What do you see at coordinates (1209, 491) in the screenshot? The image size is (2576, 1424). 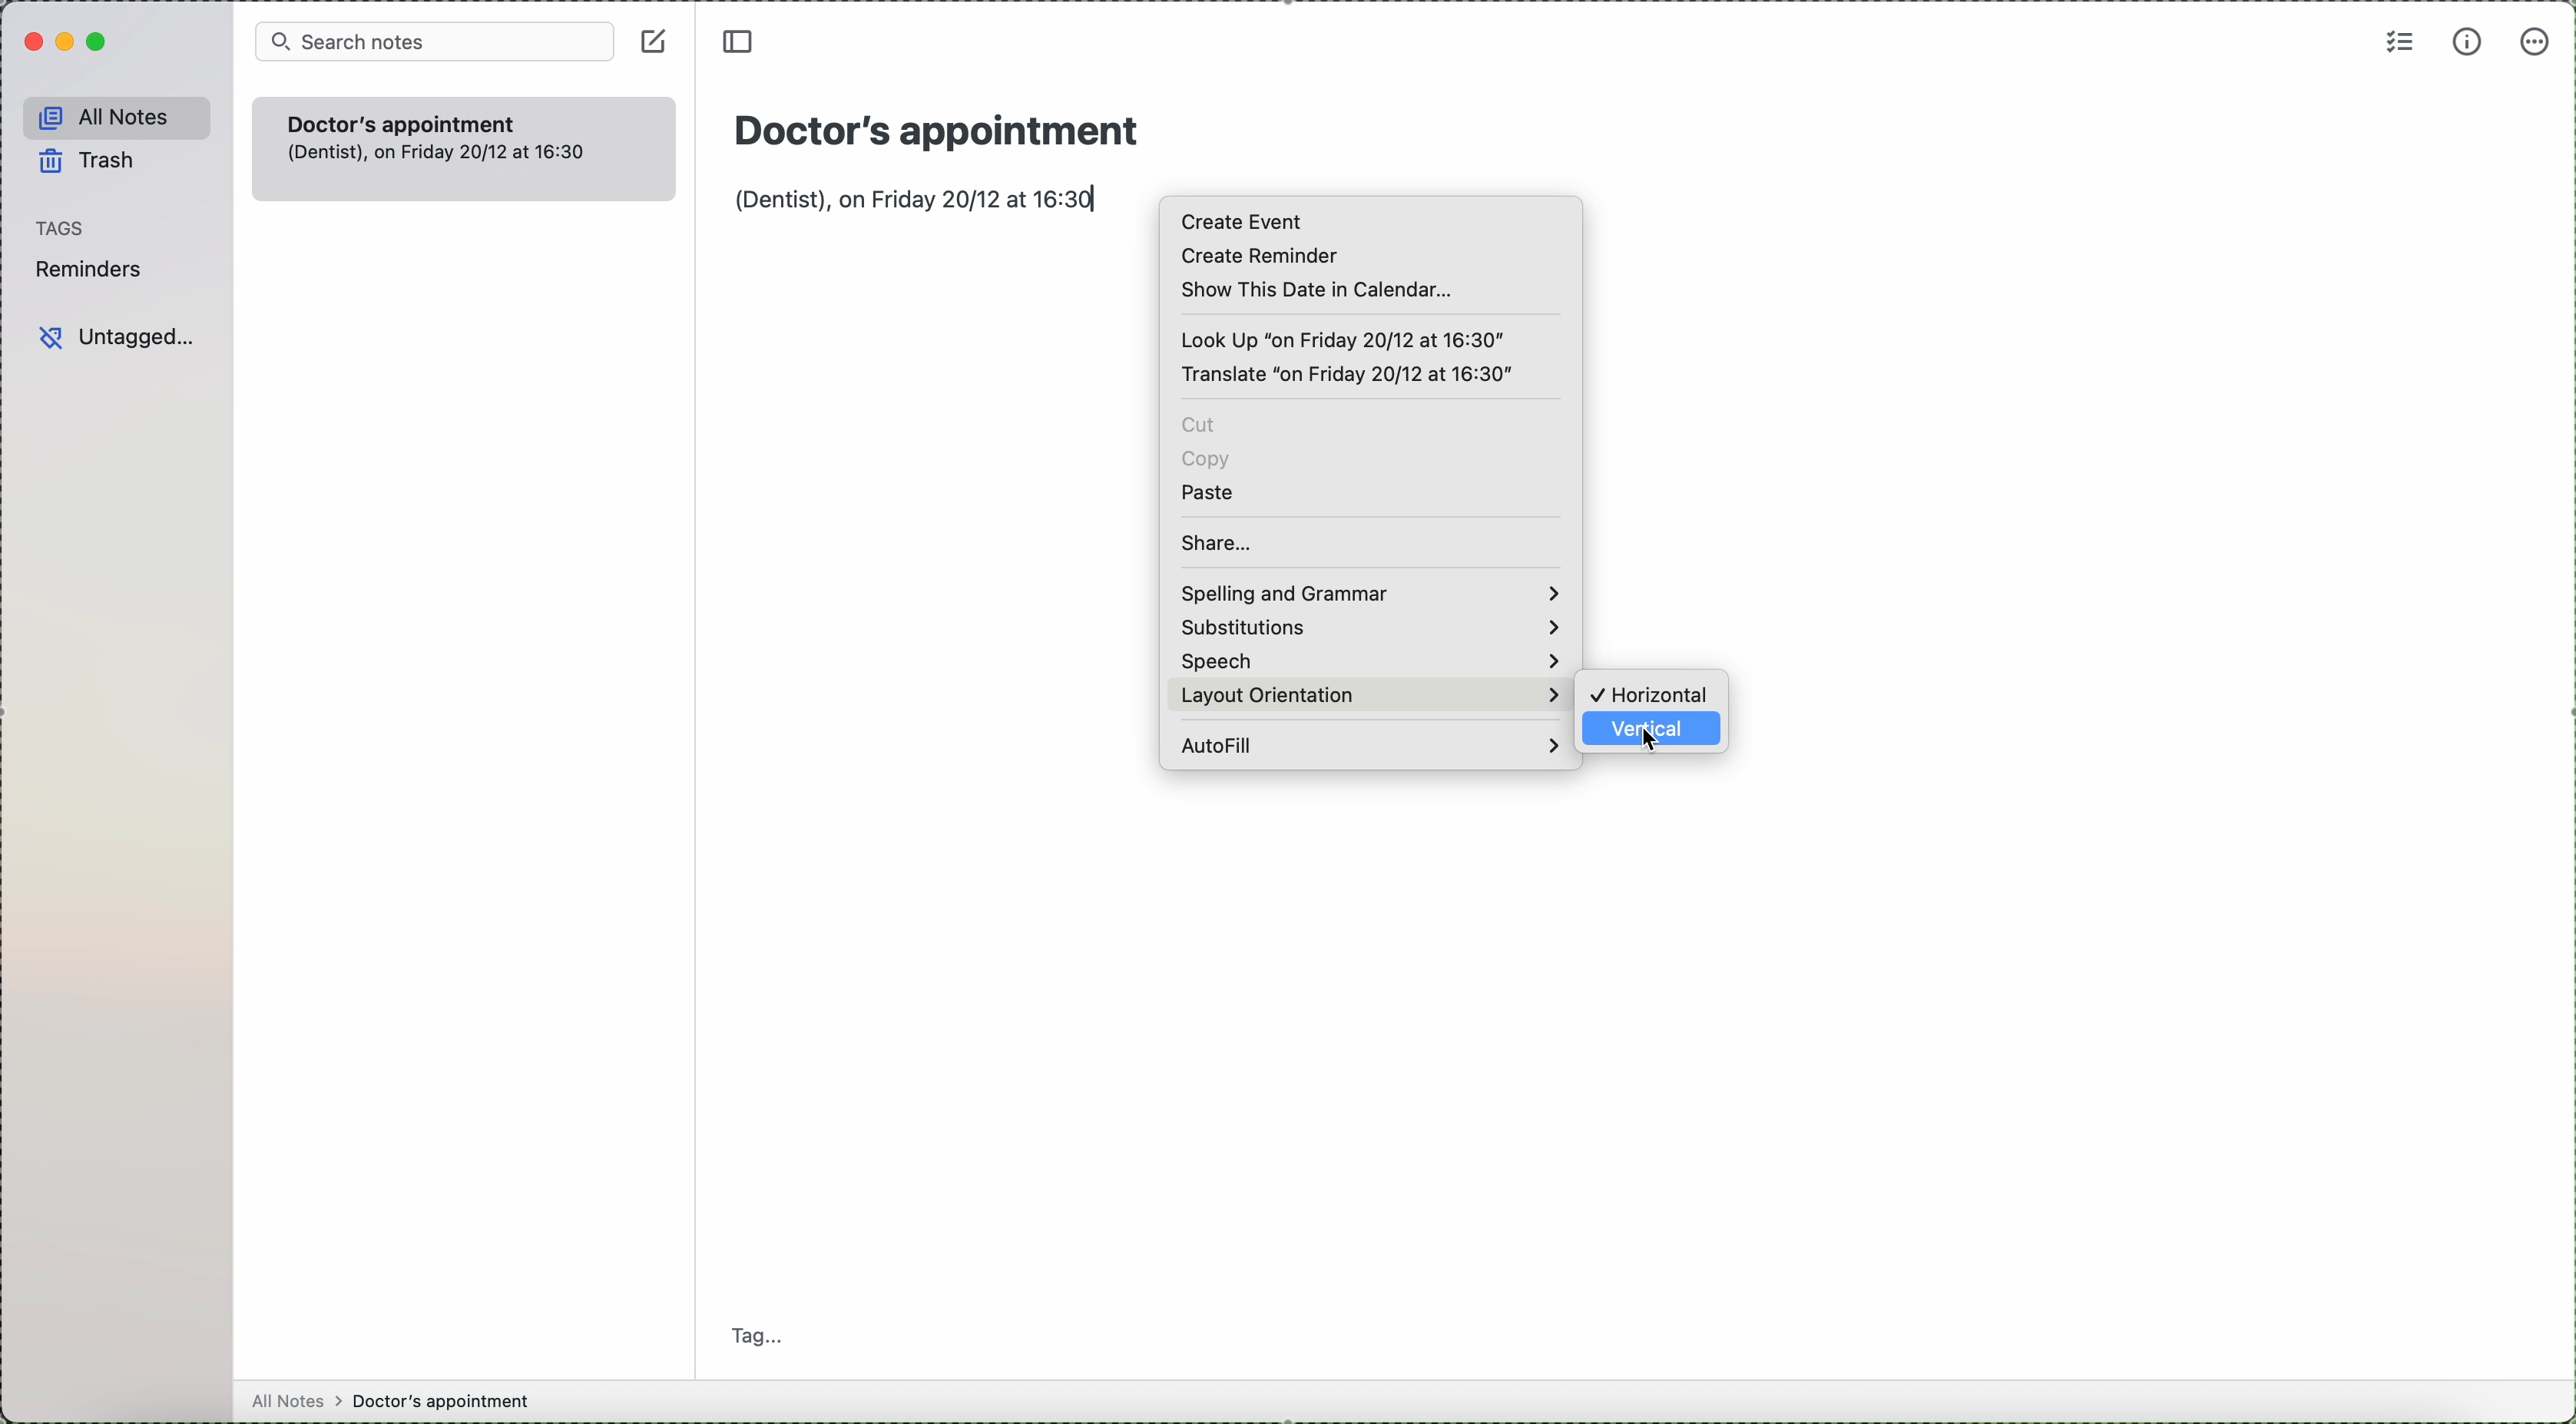 I see `paste` at bounding box center [1209, 491].